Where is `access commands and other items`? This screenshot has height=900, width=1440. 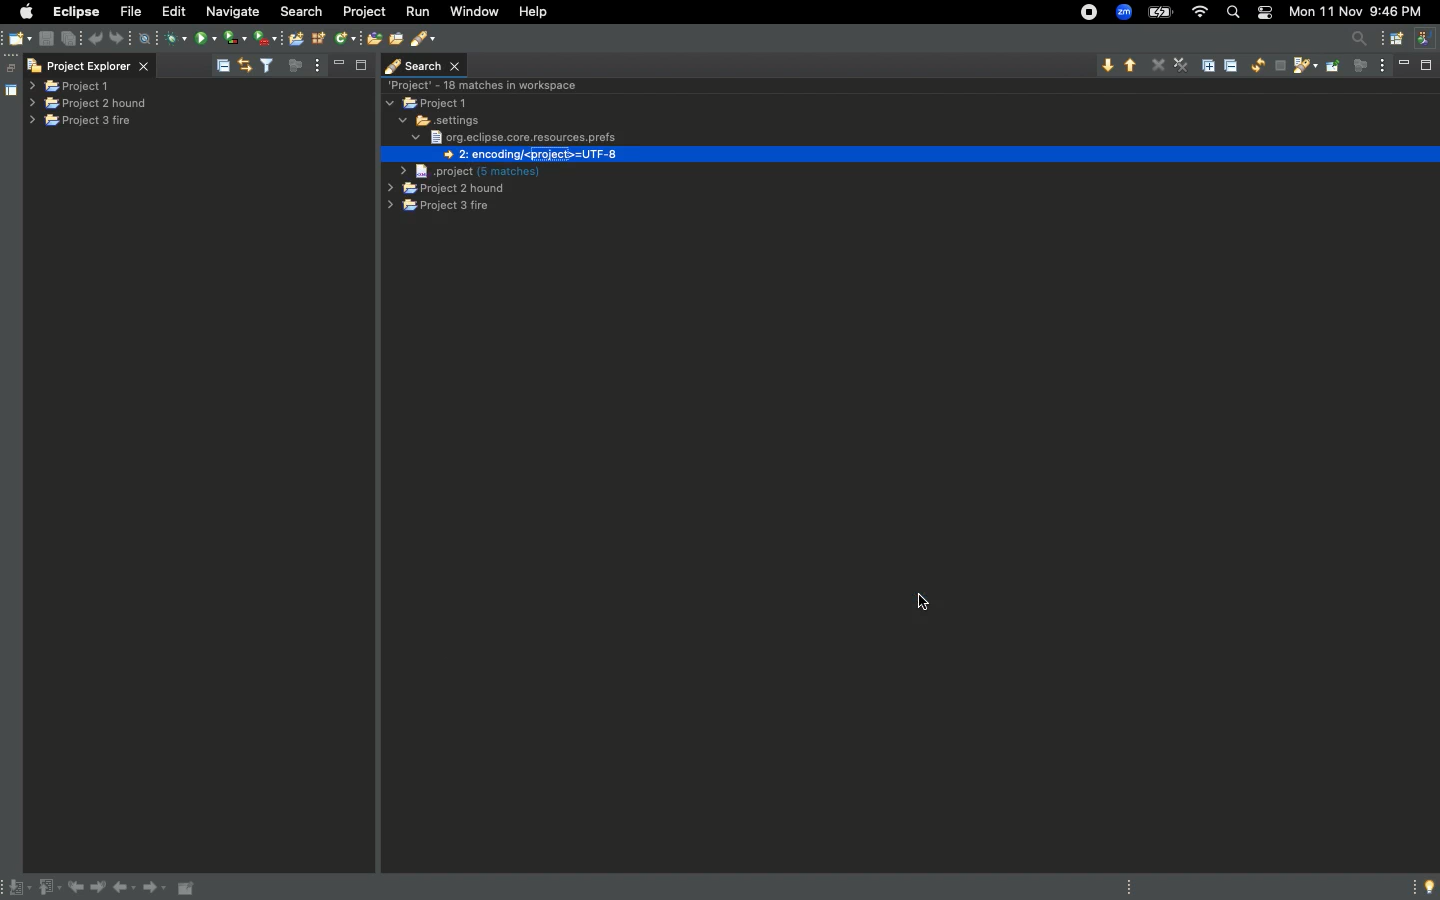
access commands and other items is located at coordinates (1362, 38).